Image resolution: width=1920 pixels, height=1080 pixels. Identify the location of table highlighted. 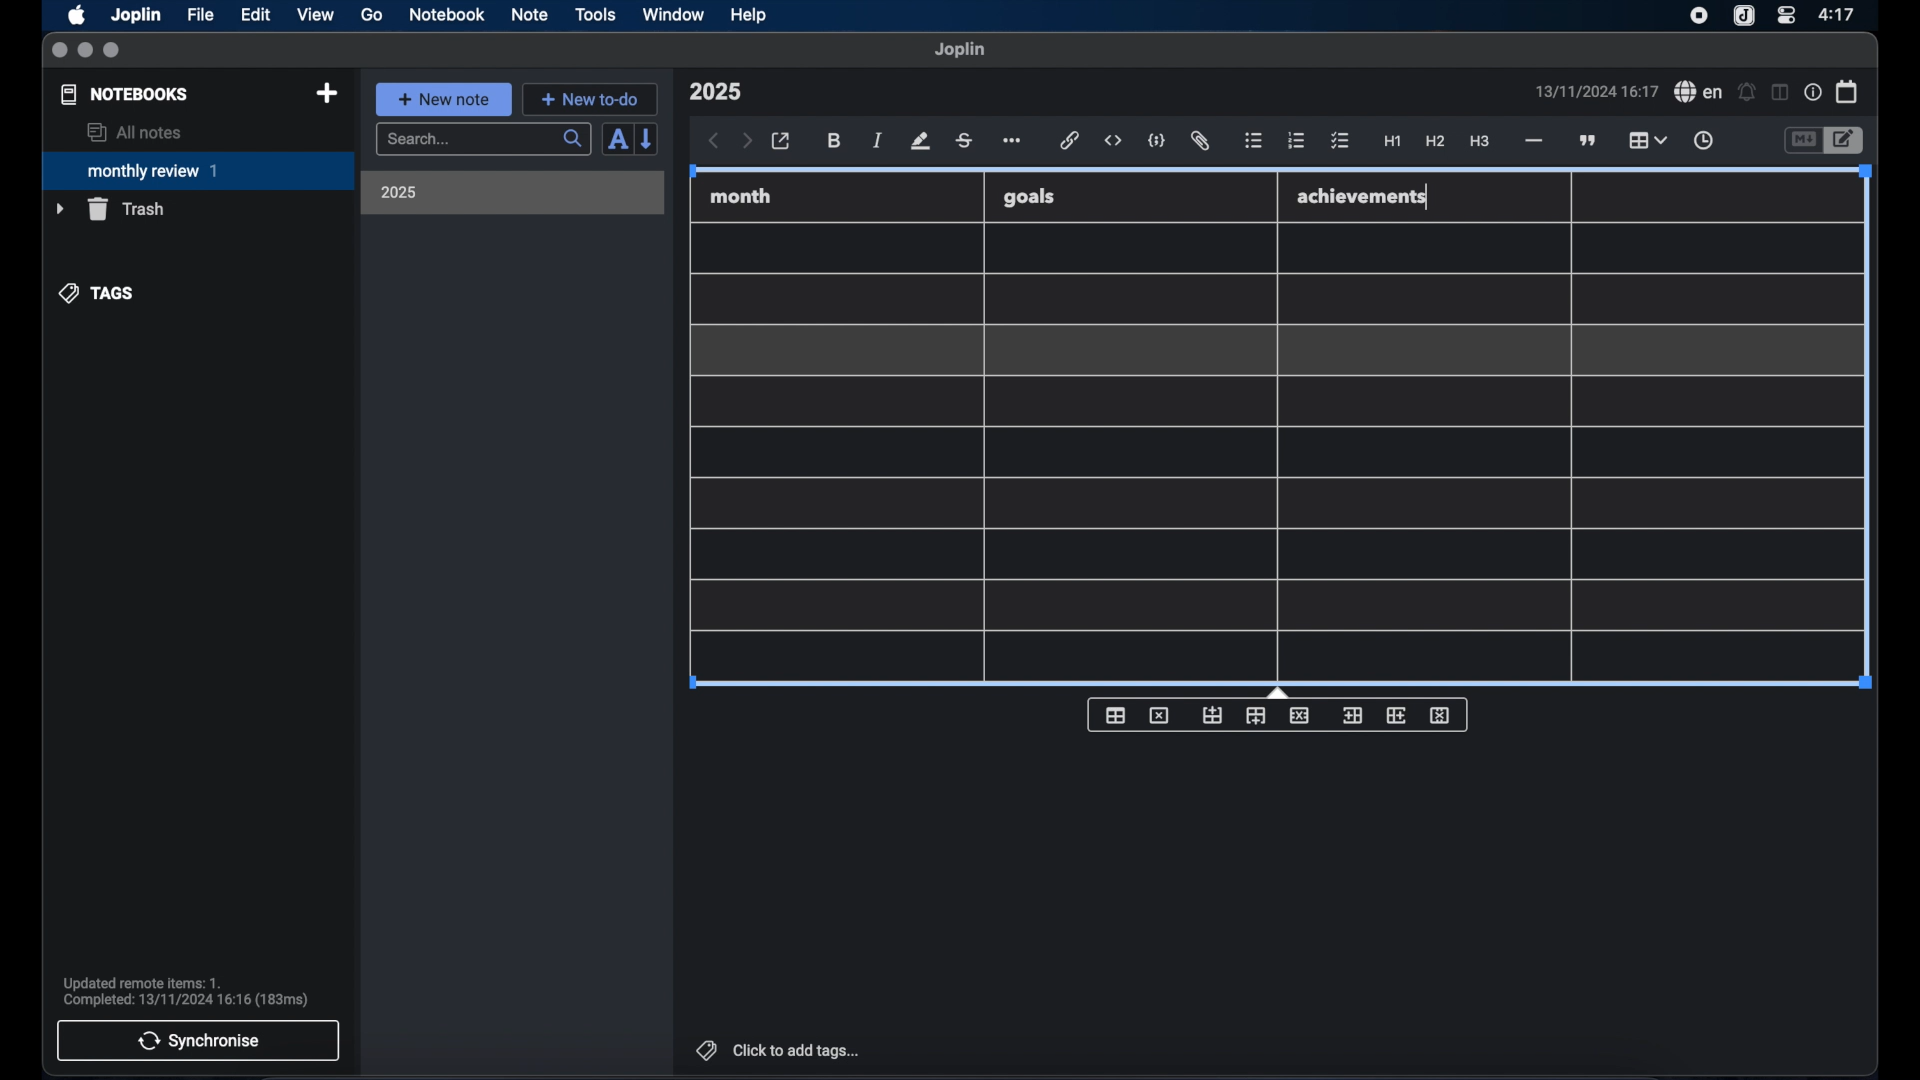
(1645, 140).